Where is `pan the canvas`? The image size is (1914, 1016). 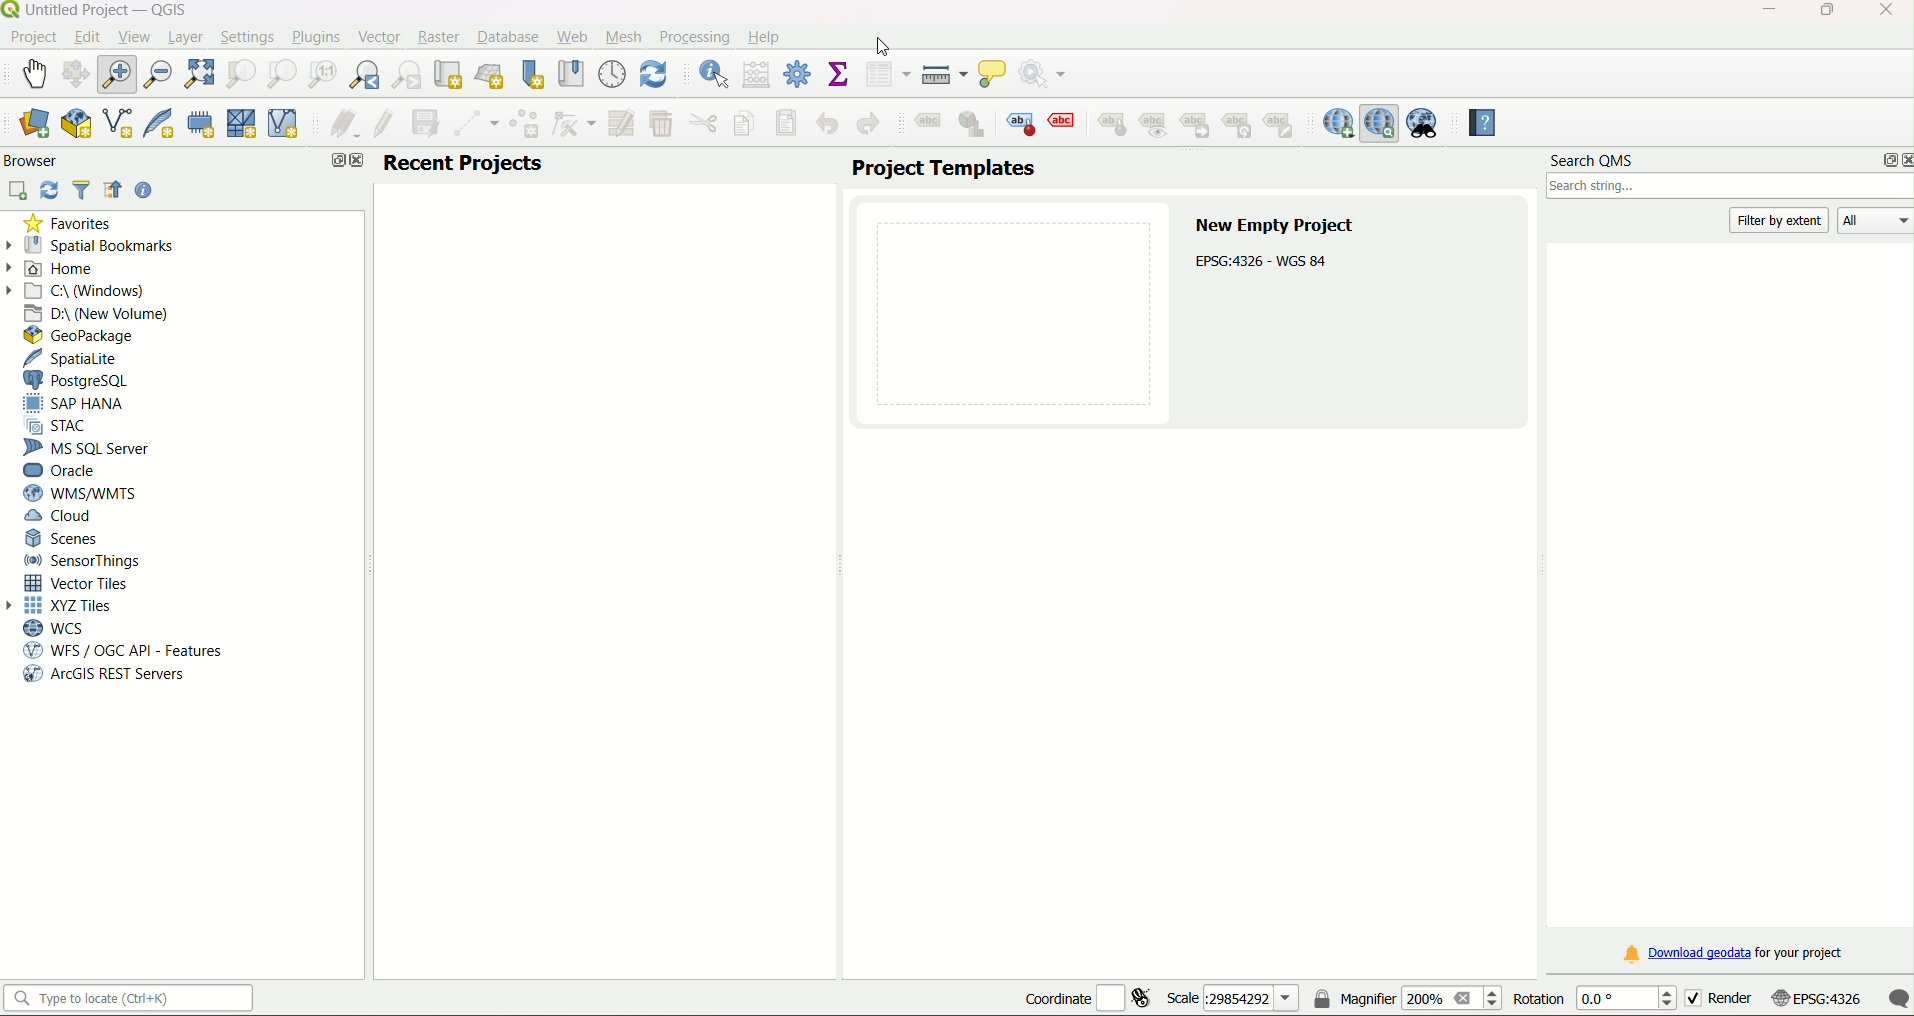
pan the canvas is located at coordinates (78, 74).